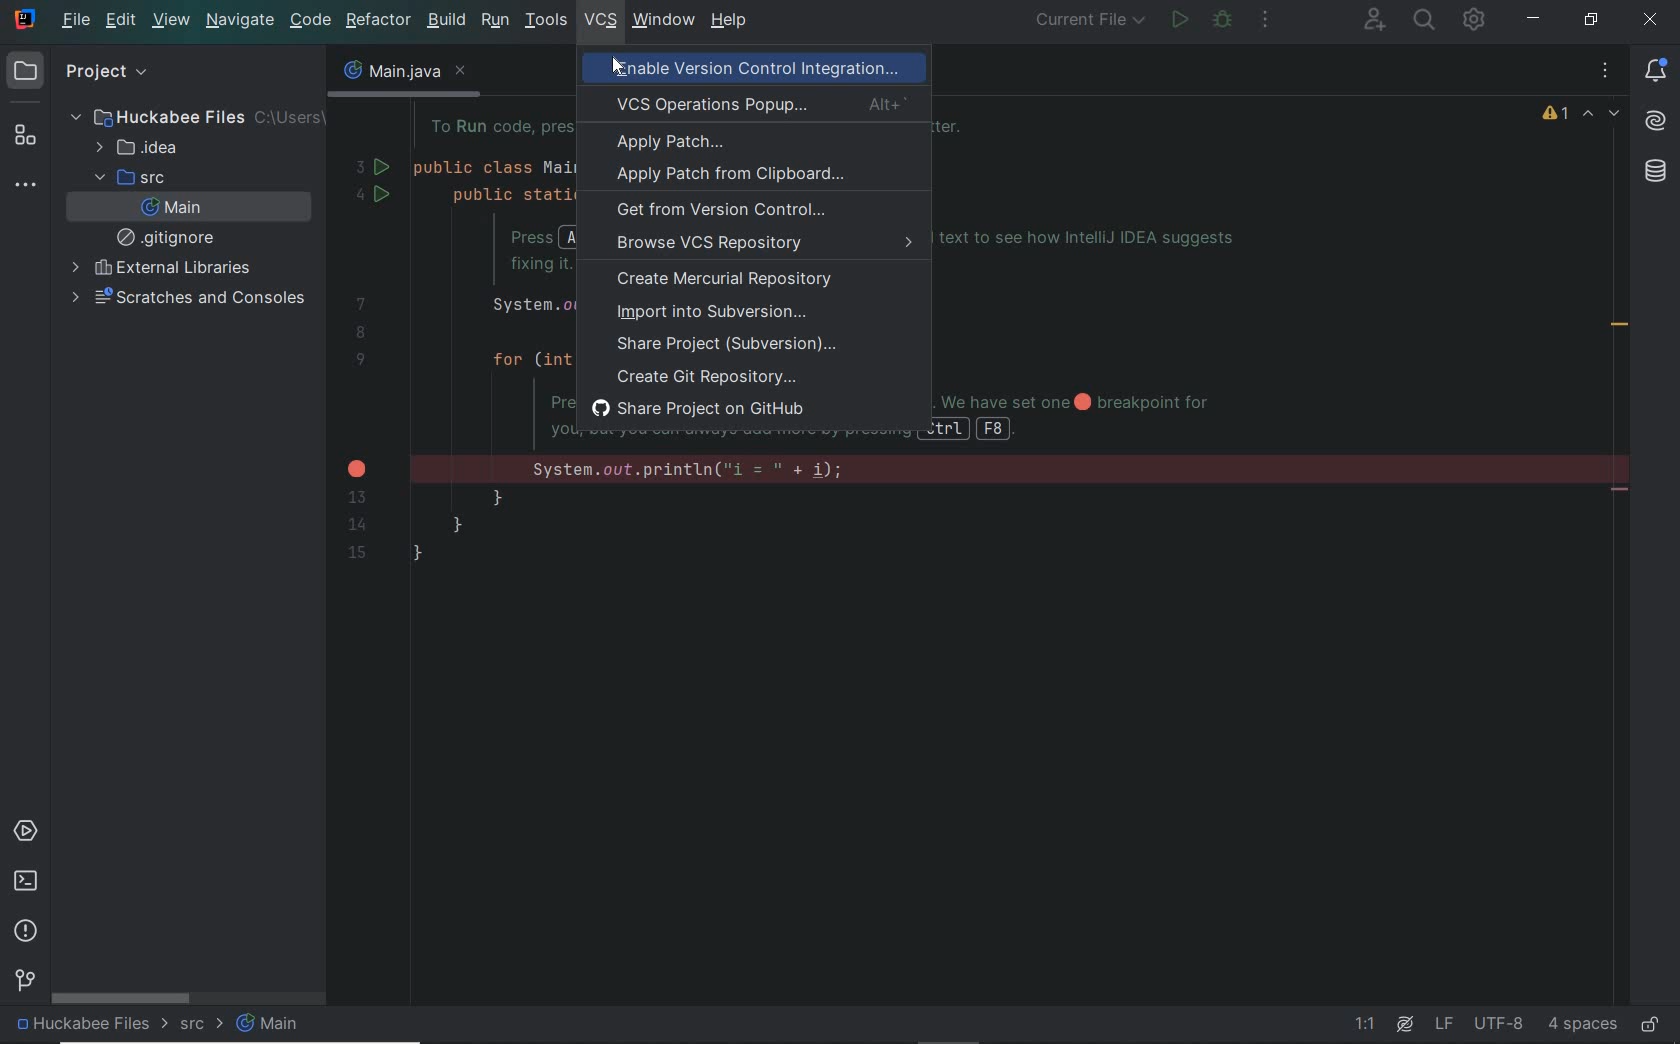 The image size is (1680, 1044). I want to click on refactor, so click(379, 22).